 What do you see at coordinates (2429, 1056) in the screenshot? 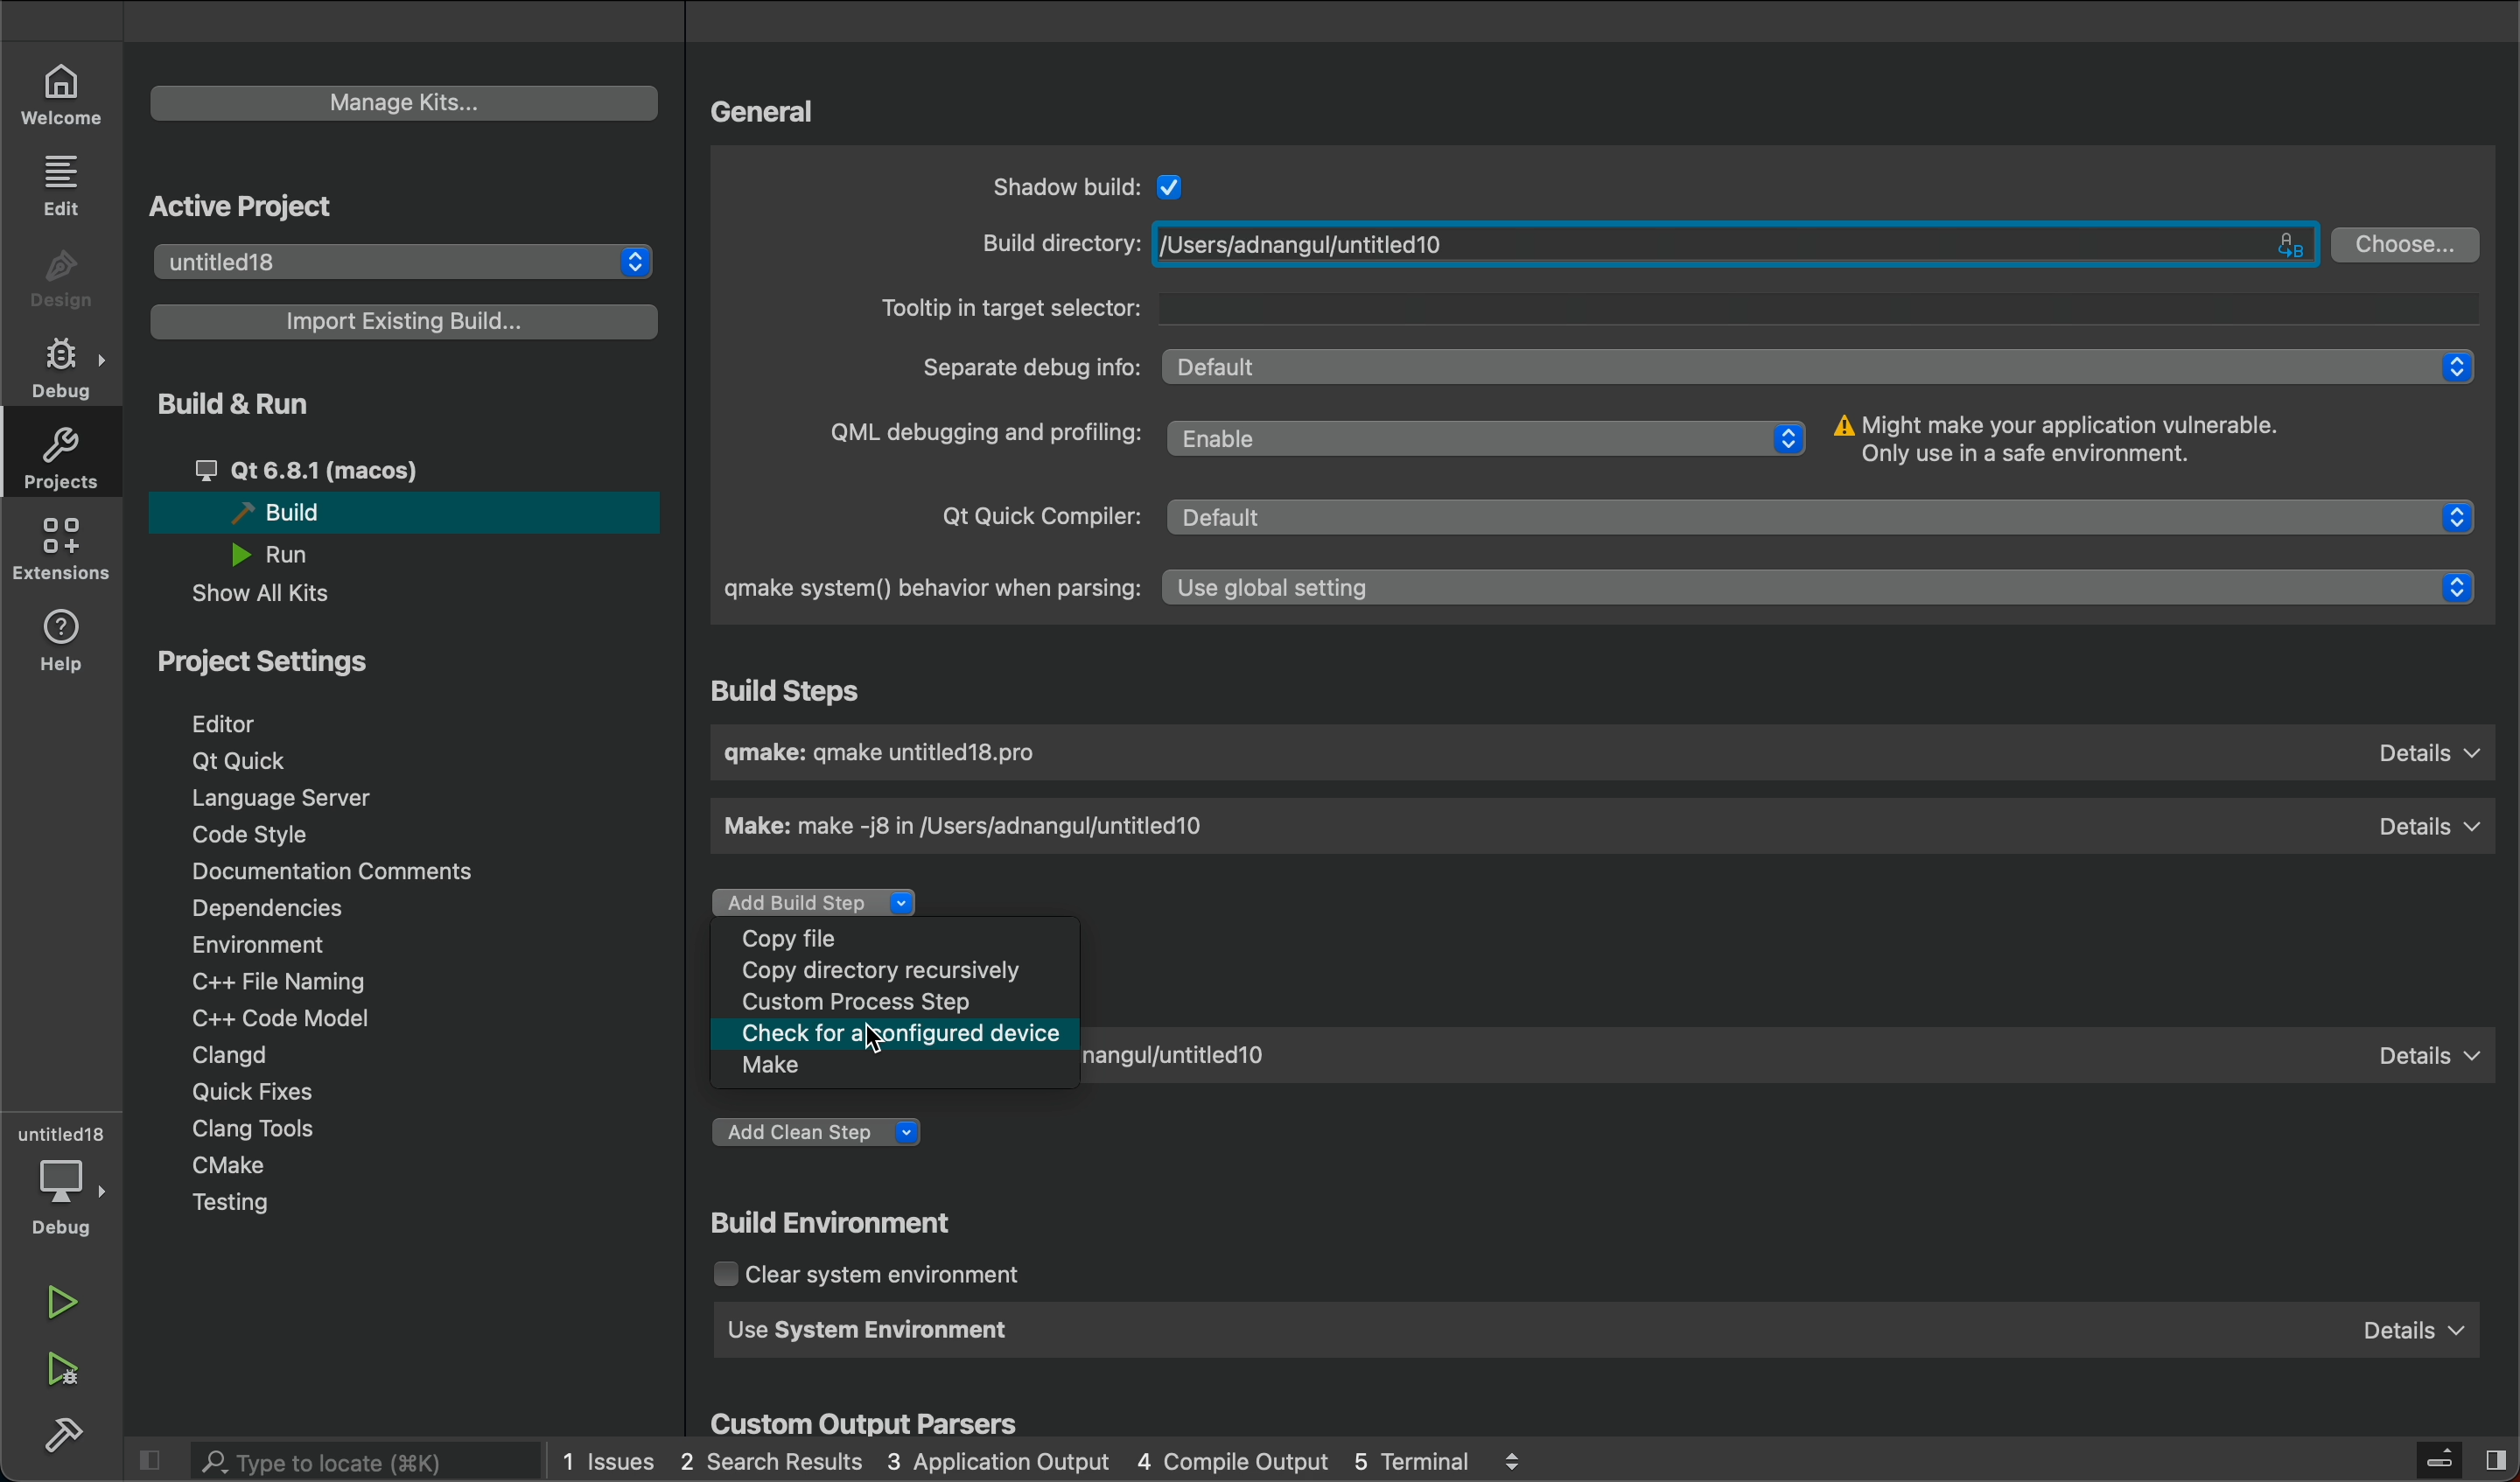
I see `Details` at bounding box center [2429, 1056].